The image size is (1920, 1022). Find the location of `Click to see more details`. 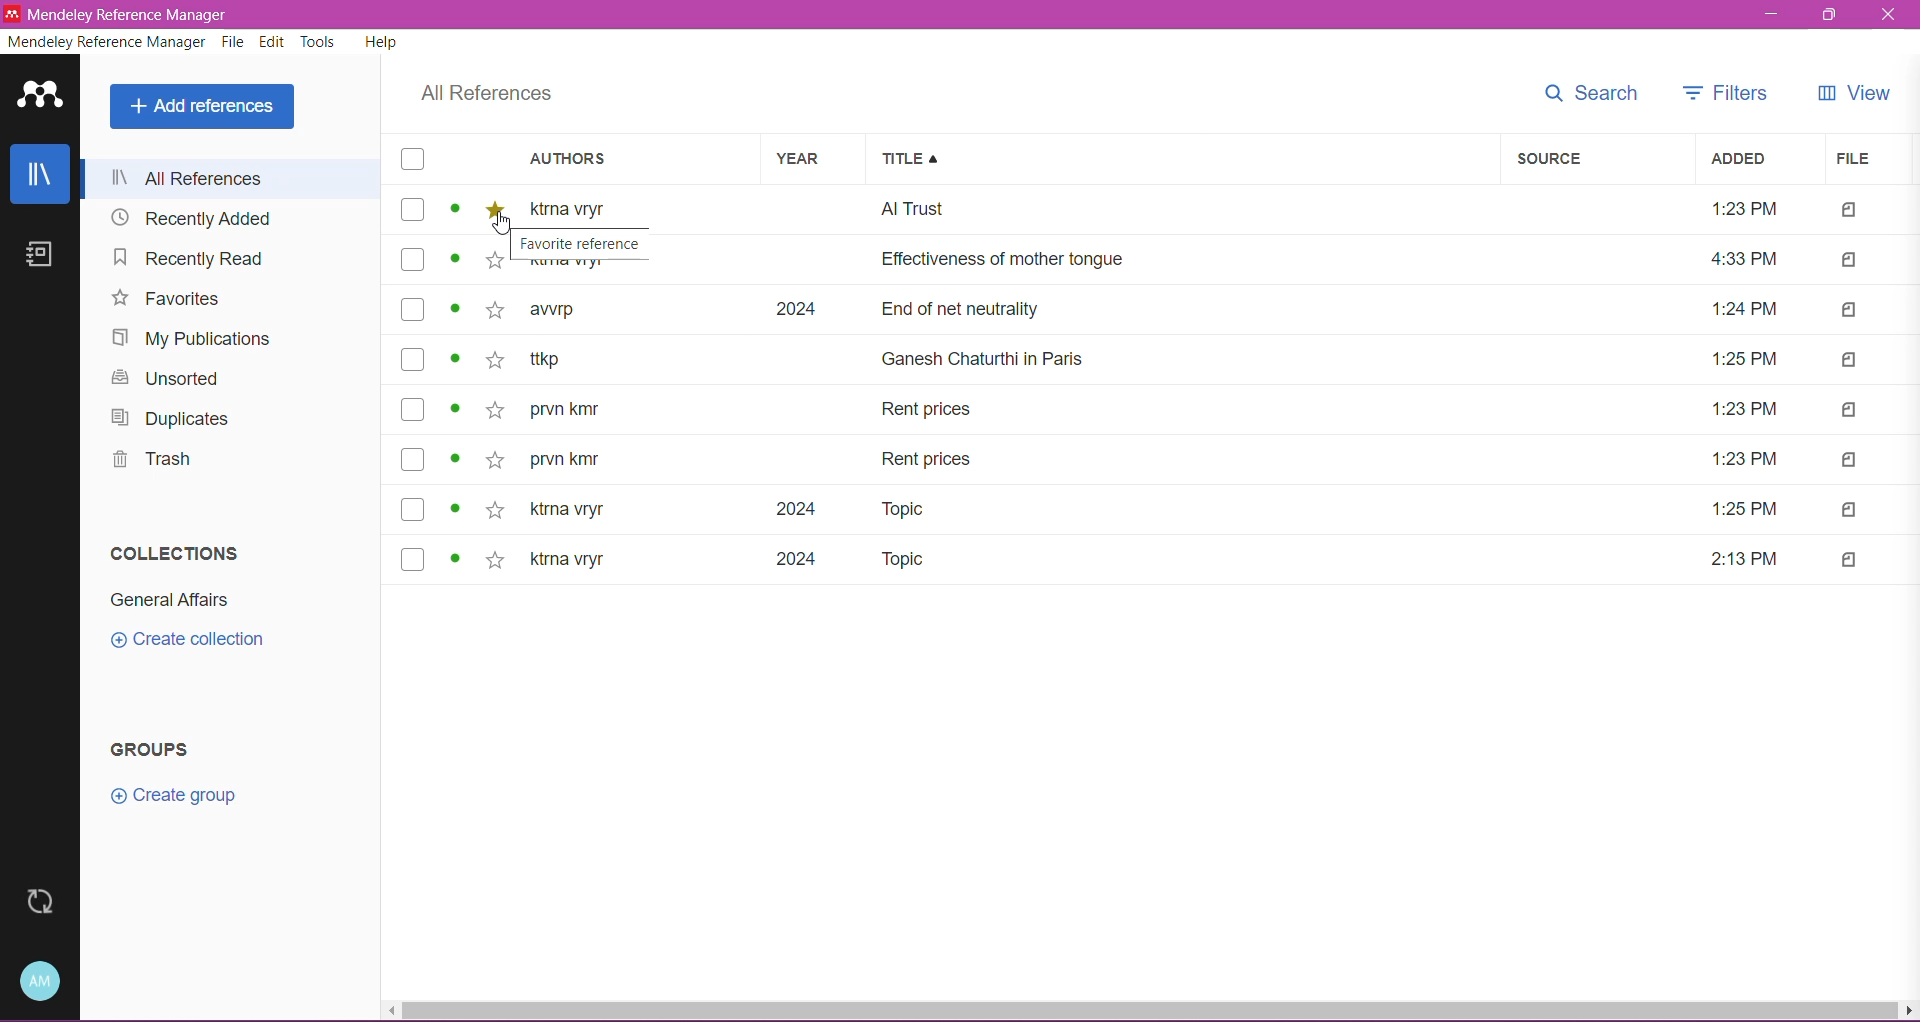

Click to see more details is located at coordinates (455, 558).